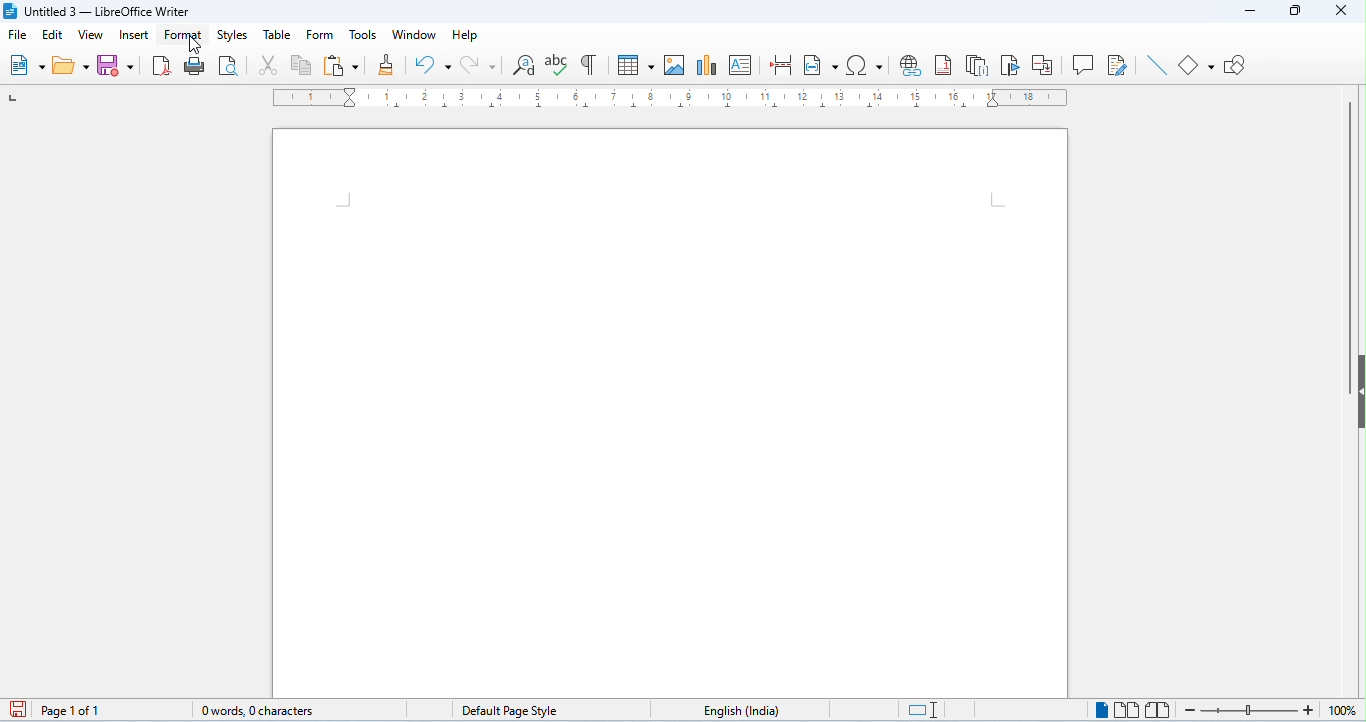  What do you see at coordinates (18, 37) in the screenshot?
I see `file` at bounding box center [18, 37].